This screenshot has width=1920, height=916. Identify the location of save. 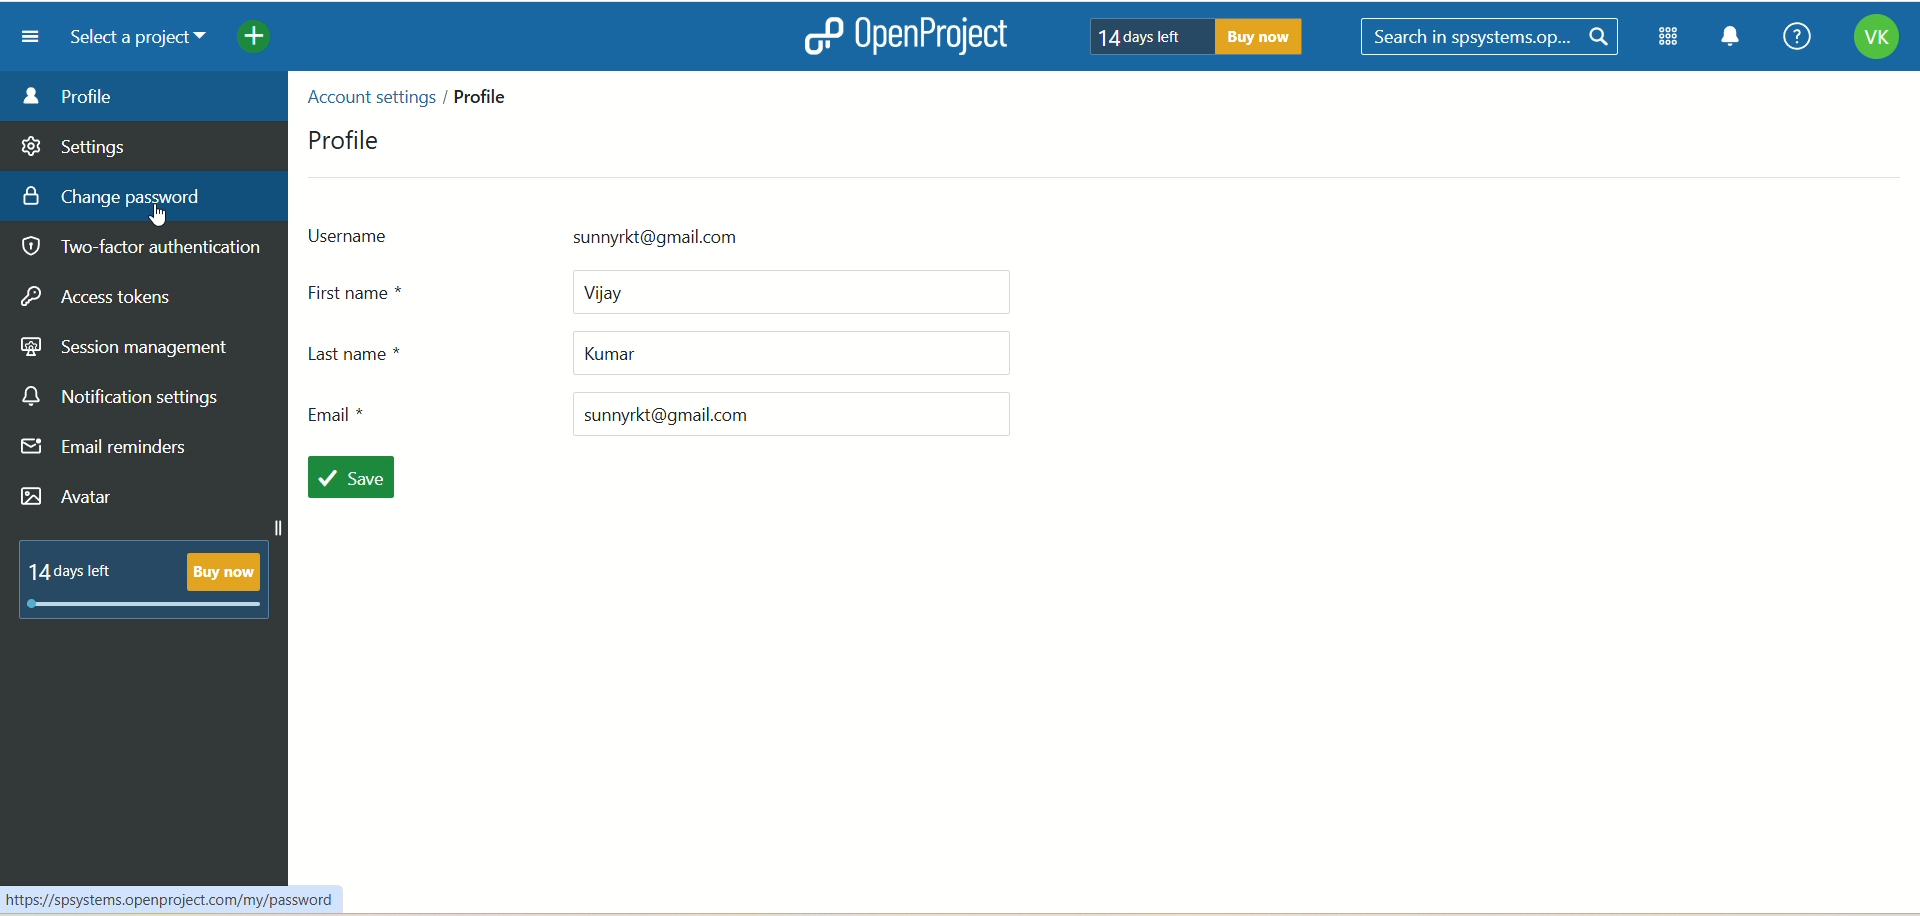
(349, 478).